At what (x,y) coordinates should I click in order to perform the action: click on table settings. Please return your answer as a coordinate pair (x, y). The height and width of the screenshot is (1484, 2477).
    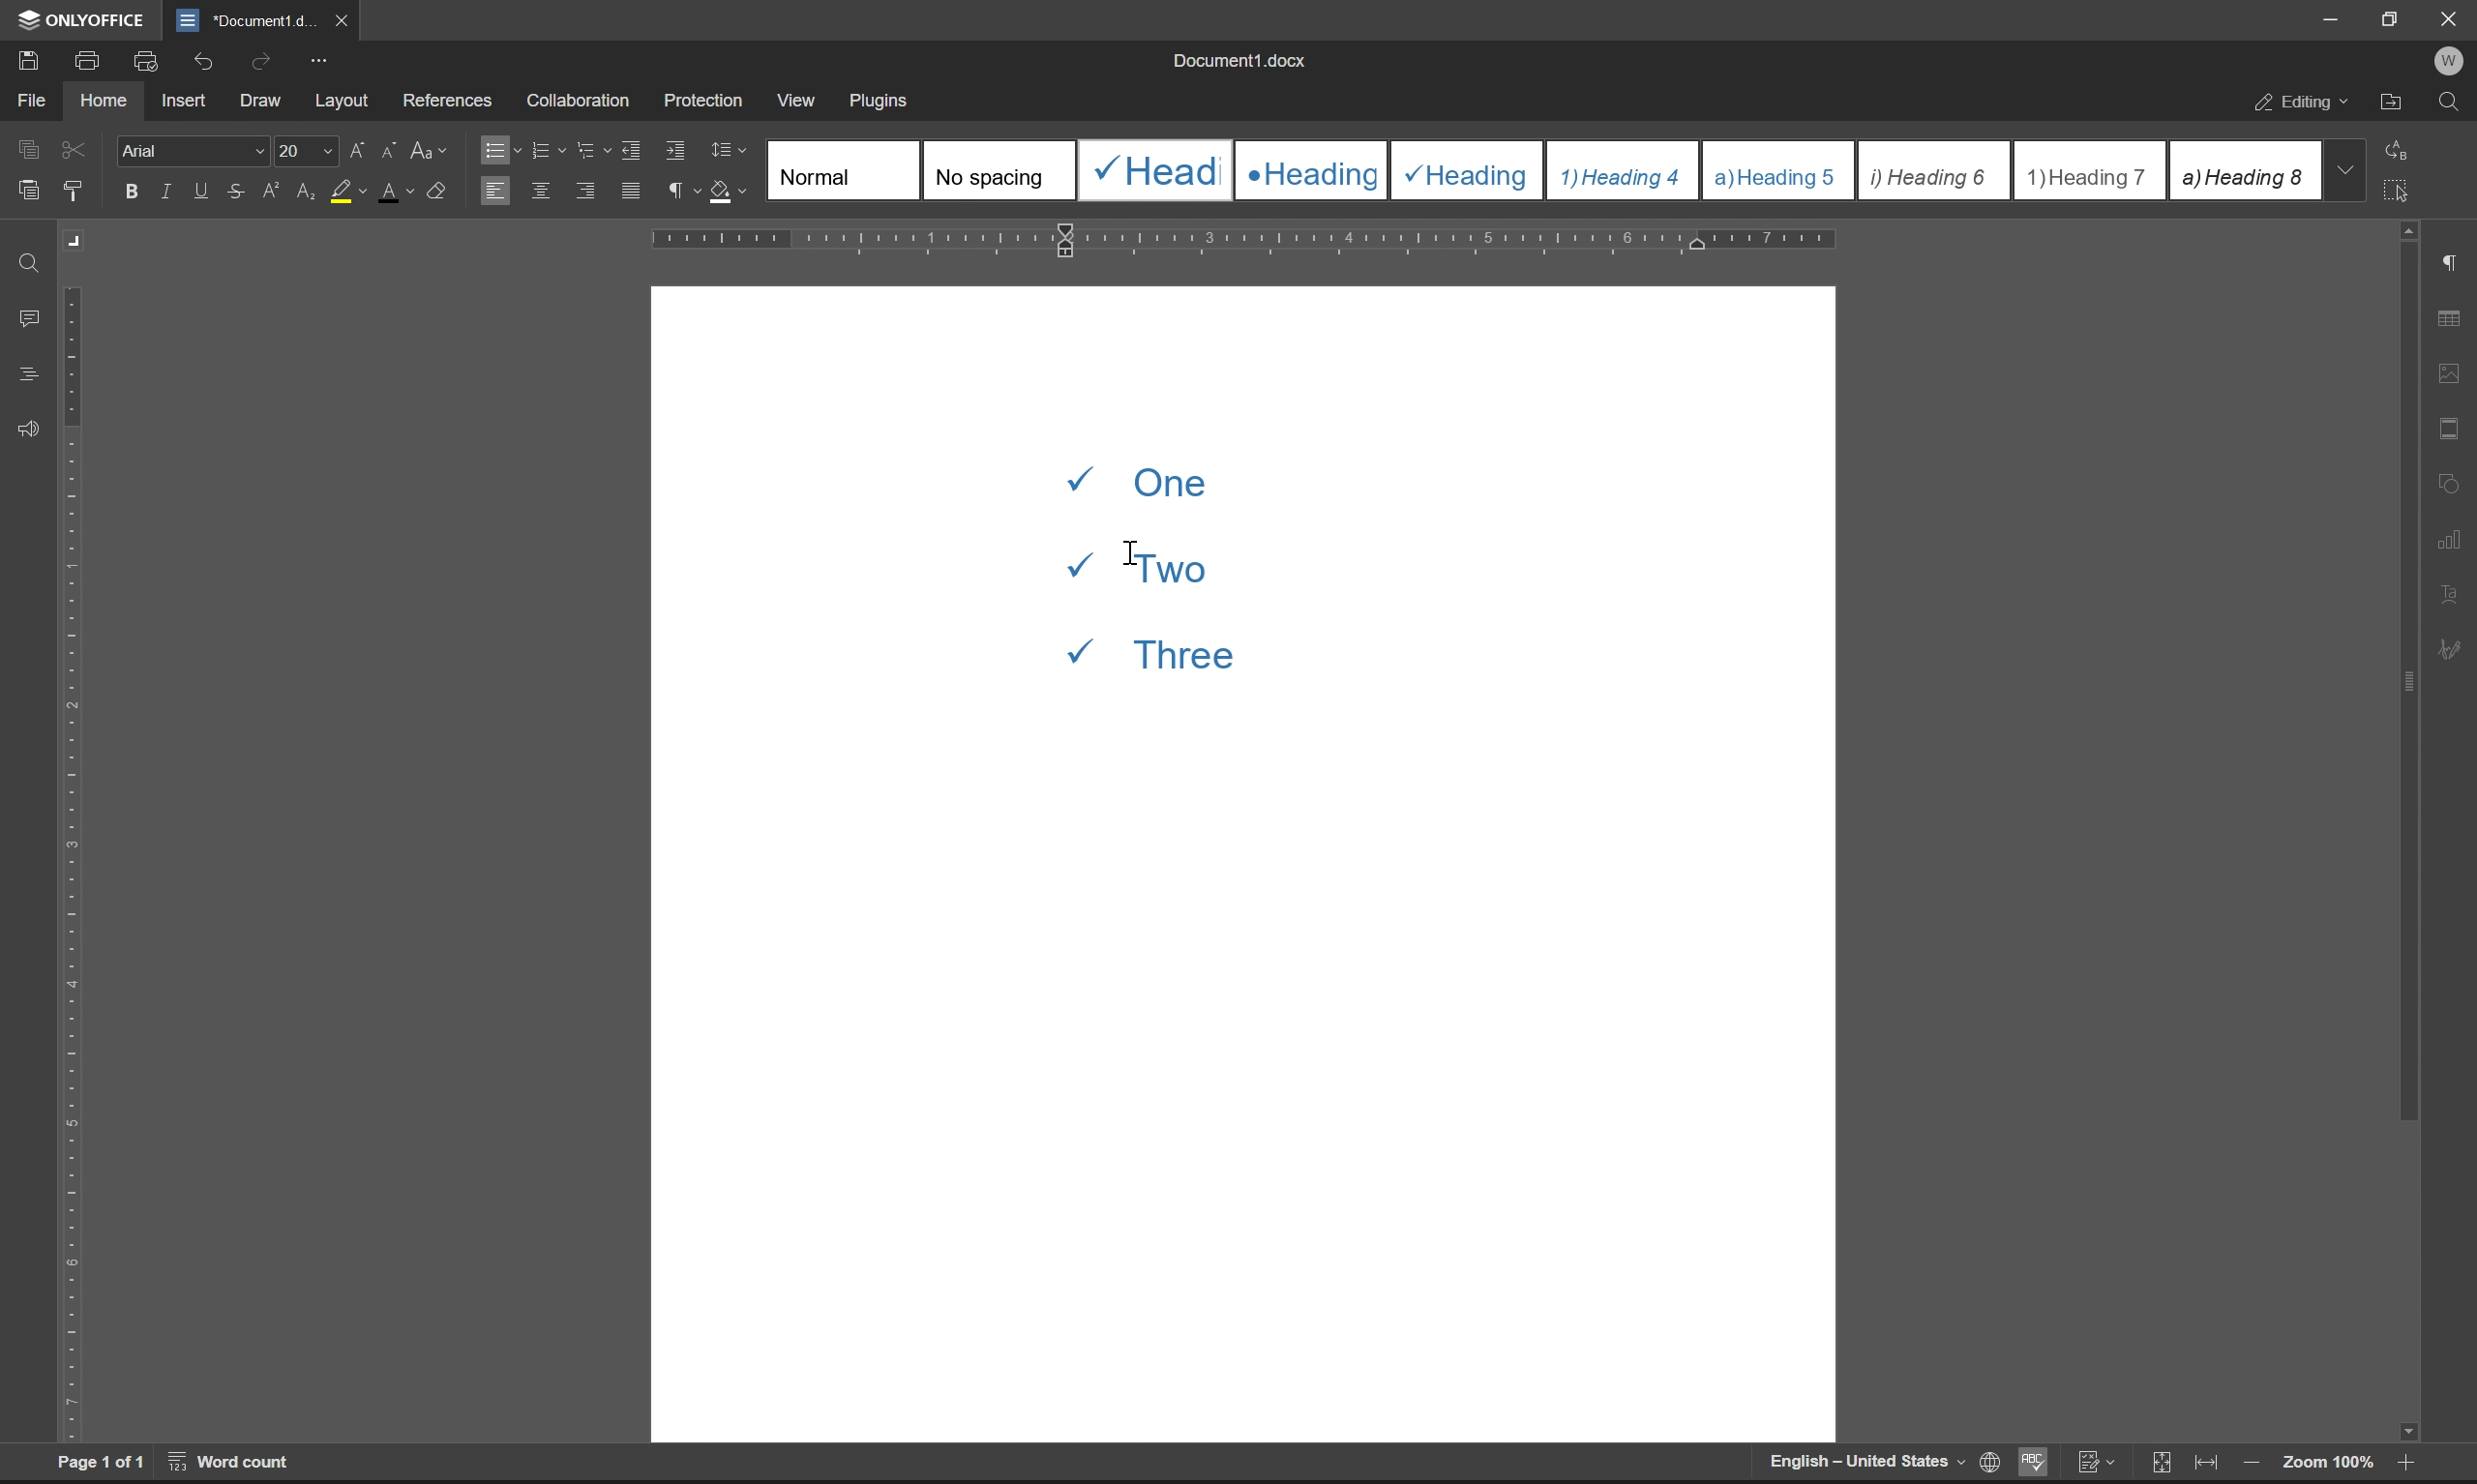
    Looking at the image, I should click on (2448, 320).